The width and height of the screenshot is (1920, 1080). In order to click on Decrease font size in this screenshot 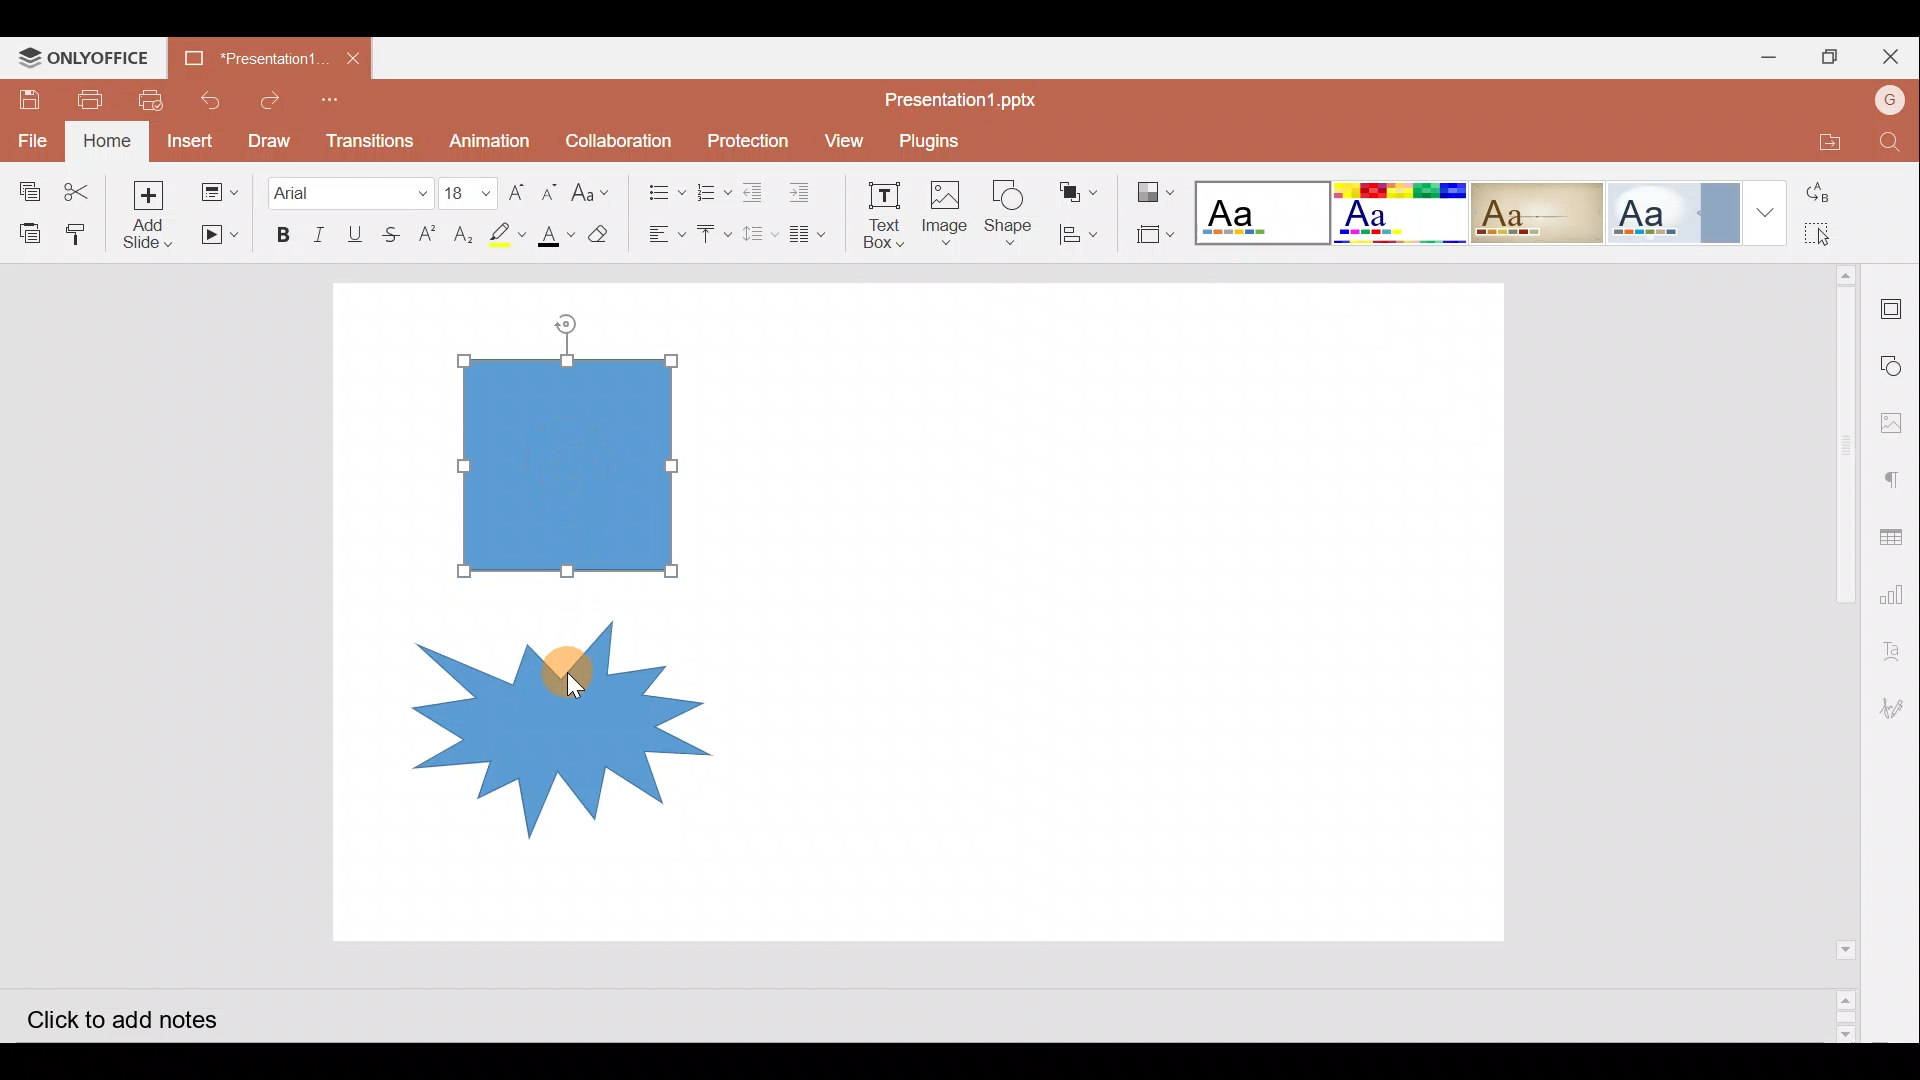, I will do `click(553, 189)`.